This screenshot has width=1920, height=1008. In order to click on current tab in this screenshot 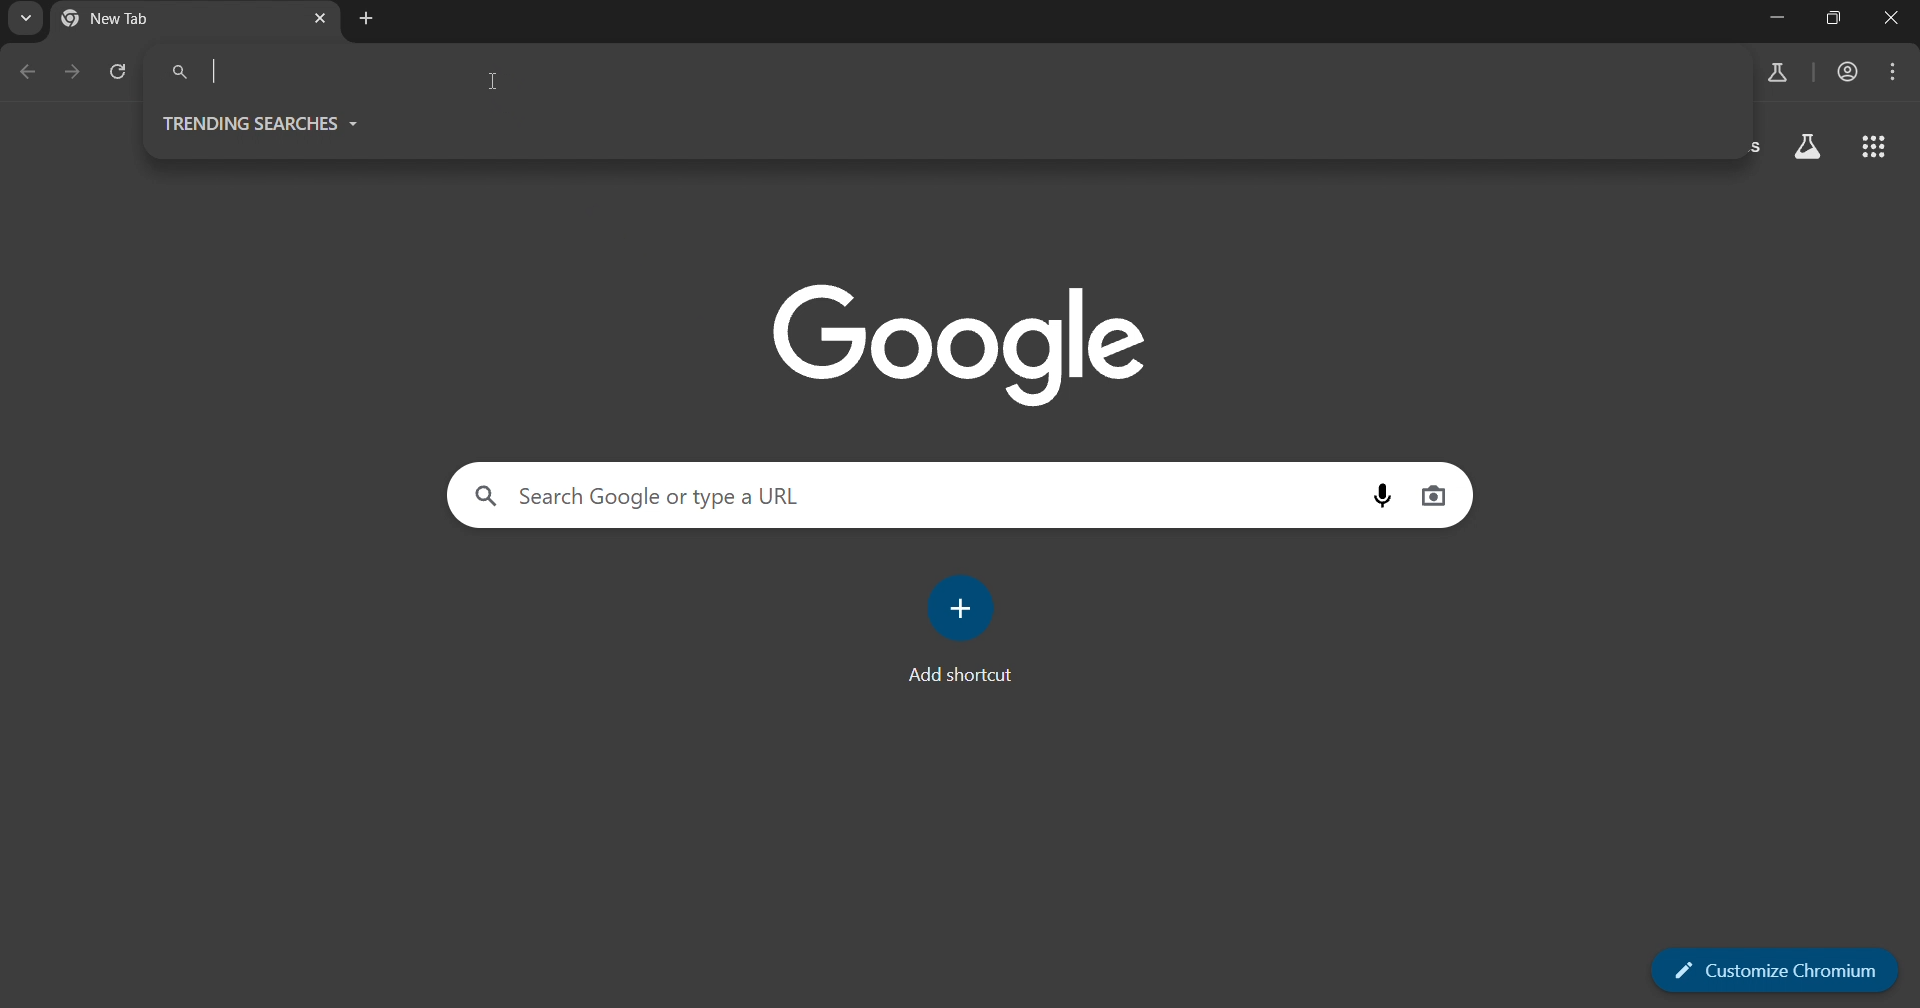, I will do `click(147, 19)`.